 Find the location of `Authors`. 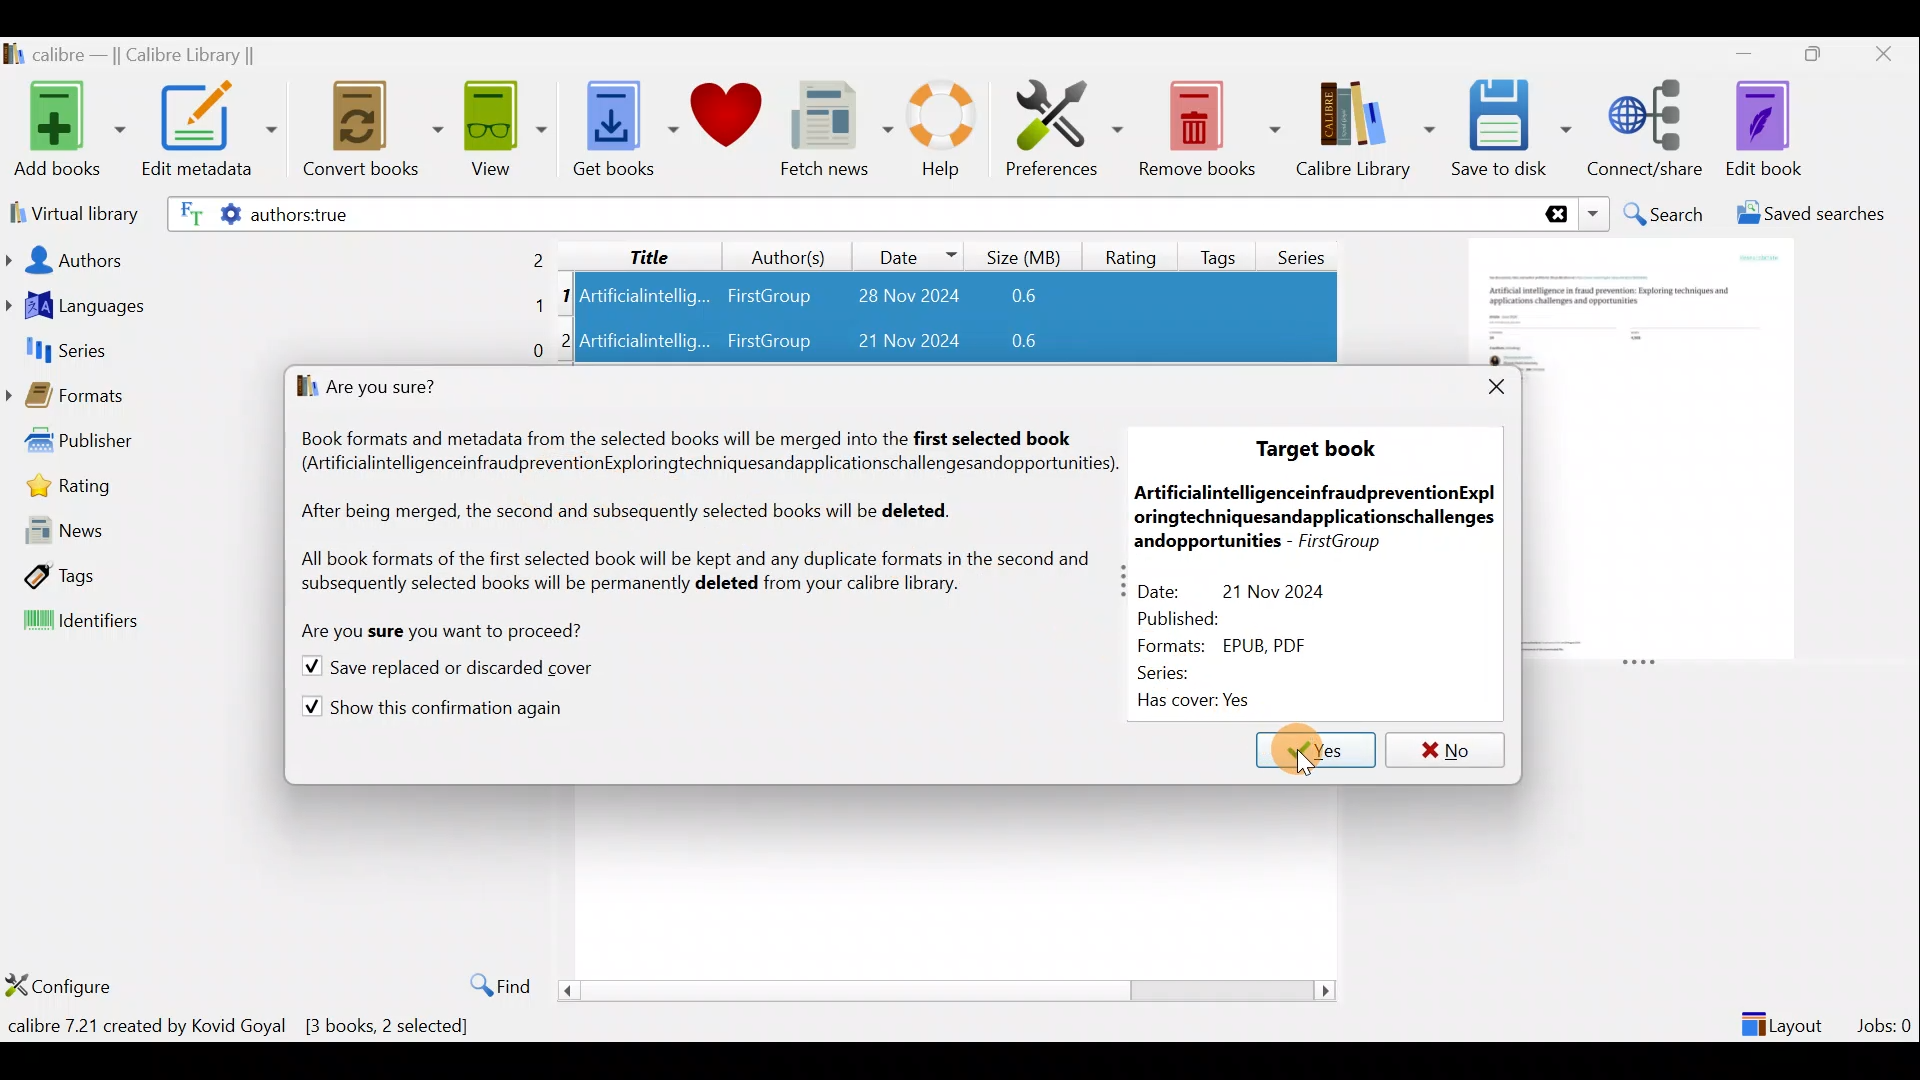

Authors is located at coordinates (277, 258).